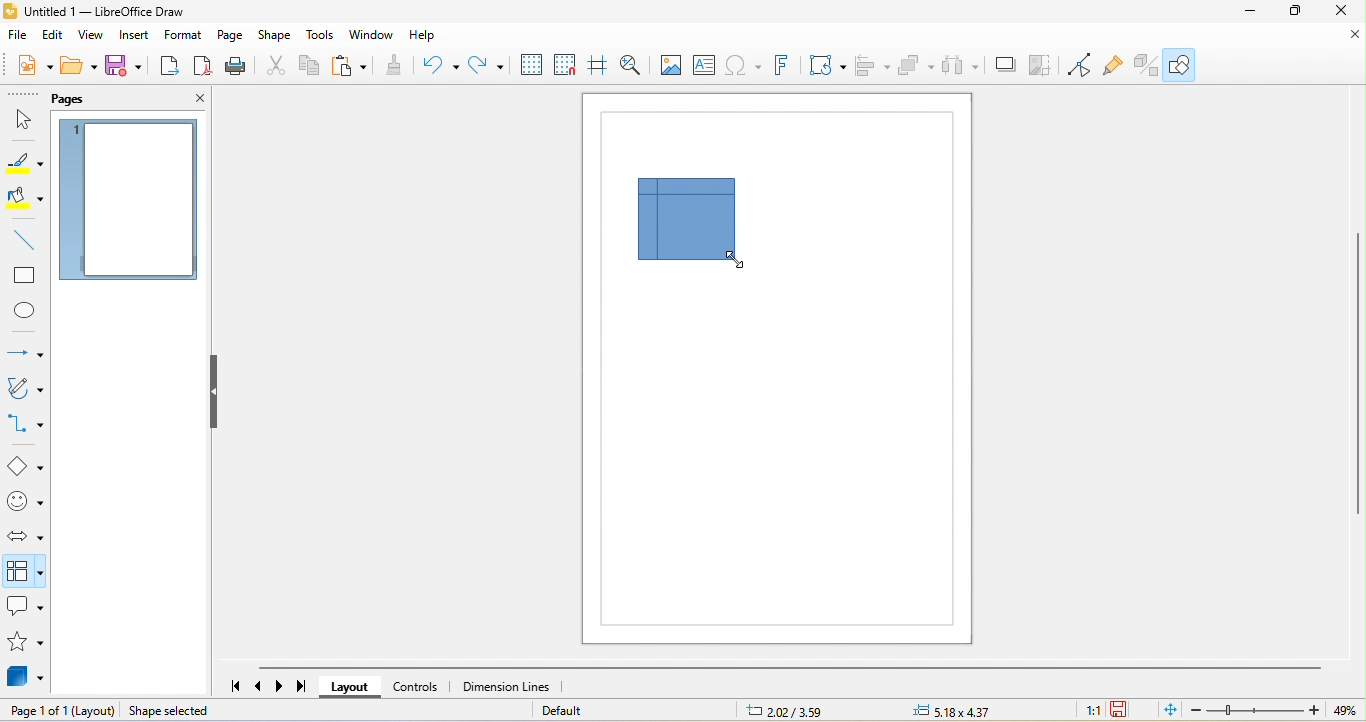  What do you see at coordinates (424, 38) in the screenshot?
I see `help` at bounding box center [424, 38].